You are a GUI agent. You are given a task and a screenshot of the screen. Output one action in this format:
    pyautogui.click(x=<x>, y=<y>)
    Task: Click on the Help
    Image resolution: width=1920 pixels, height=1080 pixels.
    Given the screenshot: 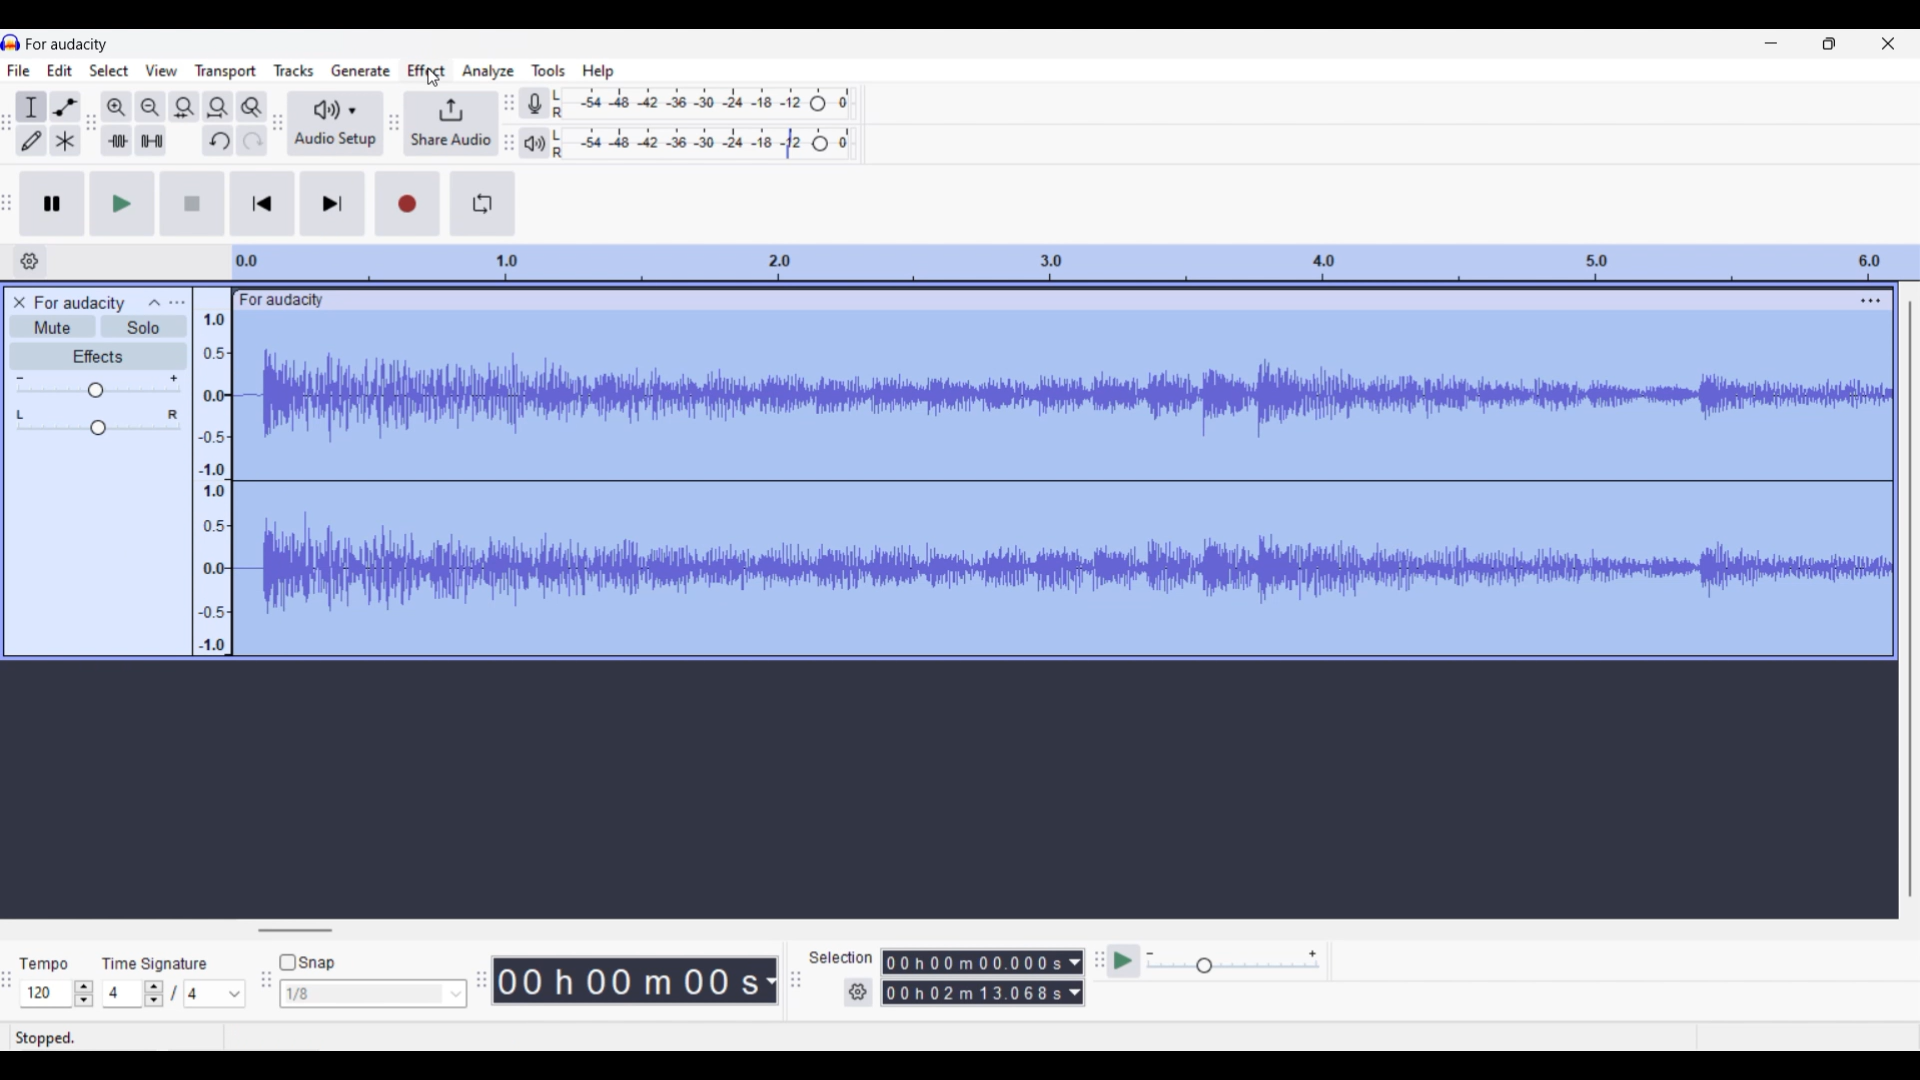 What is the action you would take?
    pyautogui.click(x=599, y=72)
    